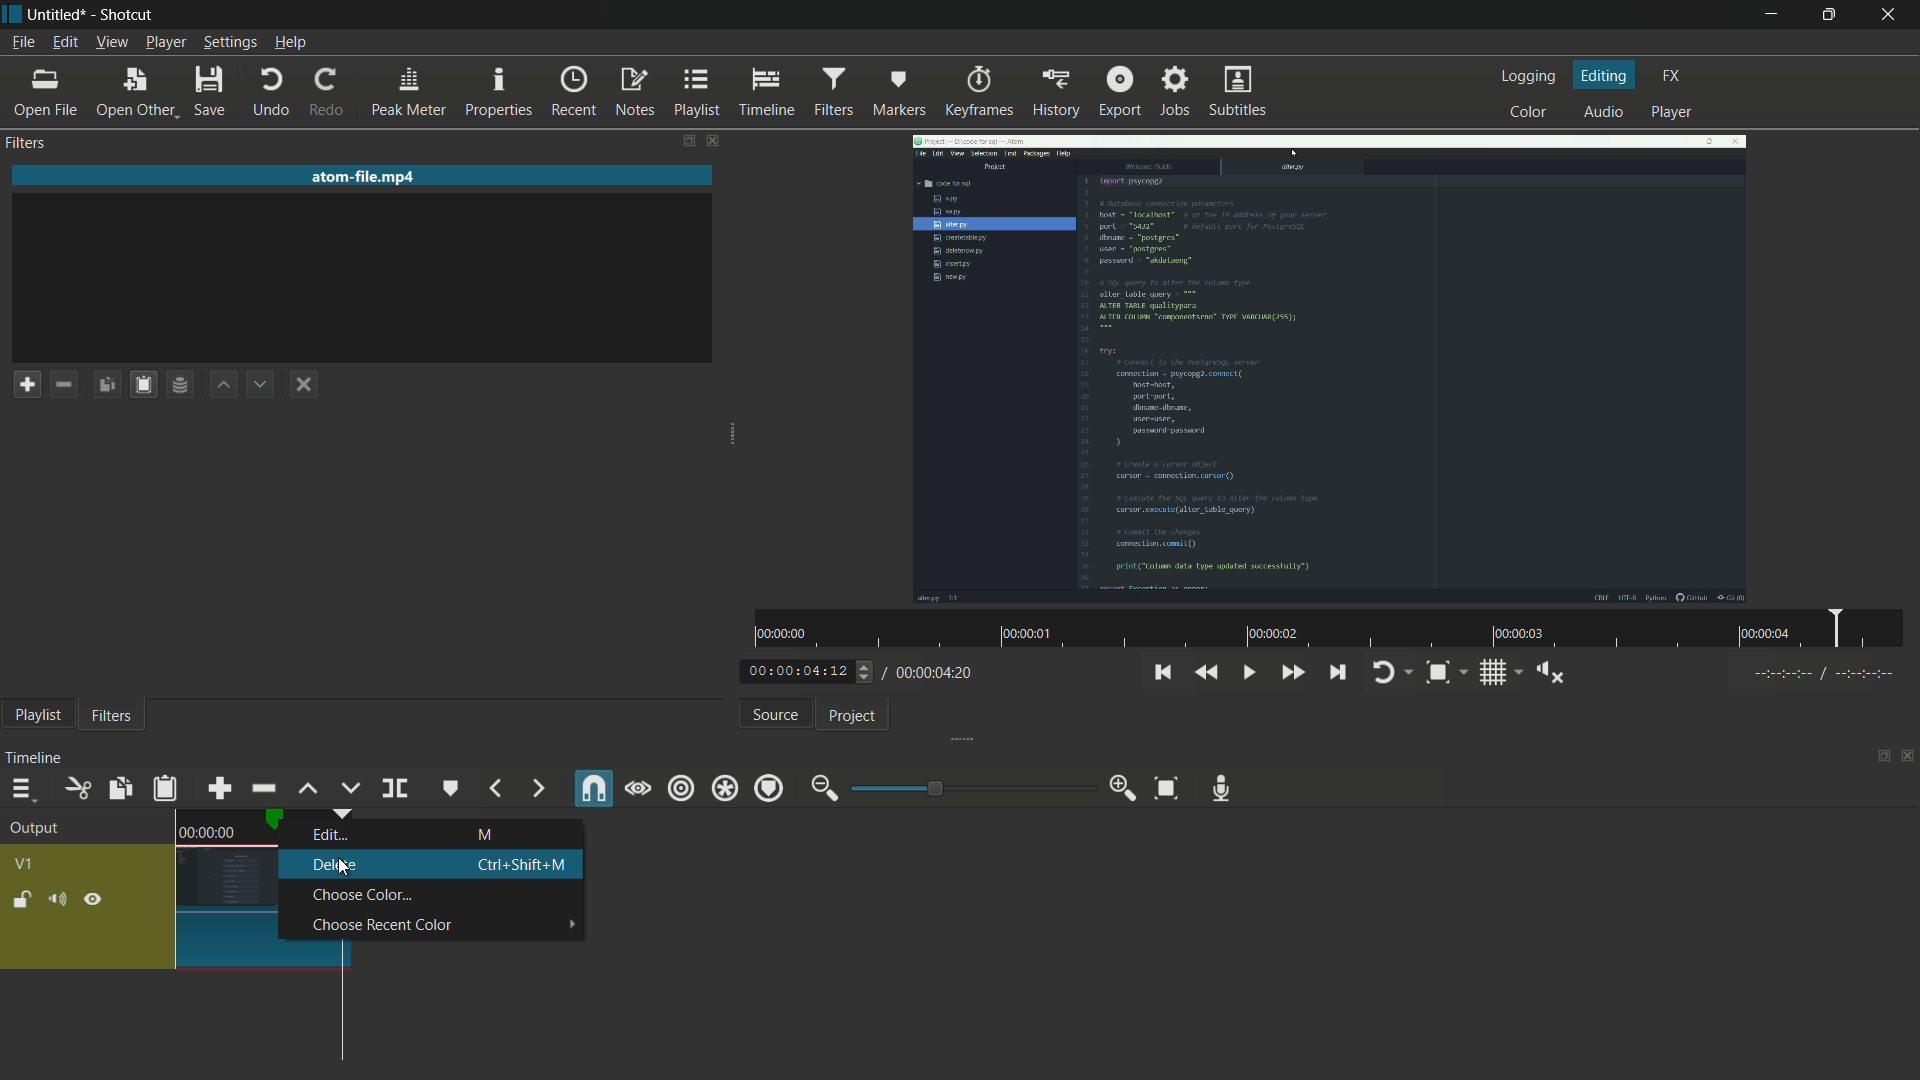 The height and width of the screenshot is (1080, 1920). I want to click on ripple delete, so click(261, 788).